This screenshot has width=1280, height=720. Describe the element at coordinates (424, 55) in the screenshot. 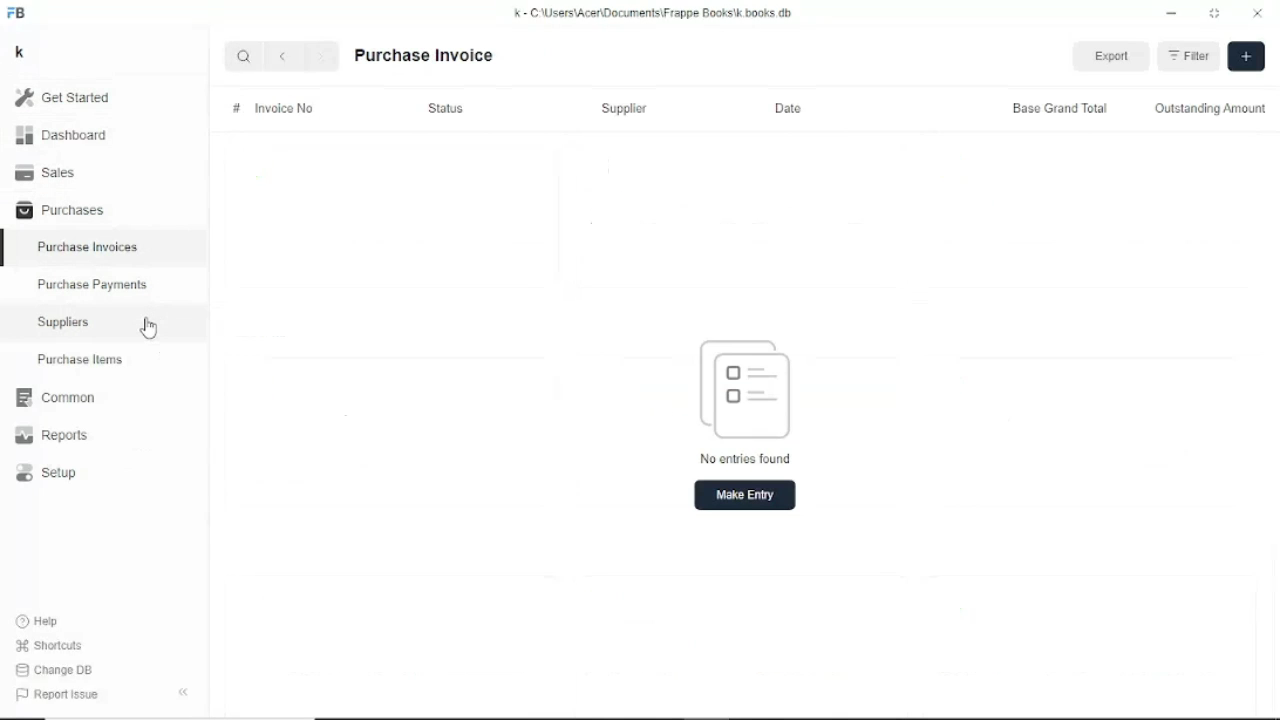

I see `Purchase invoice` at that location.